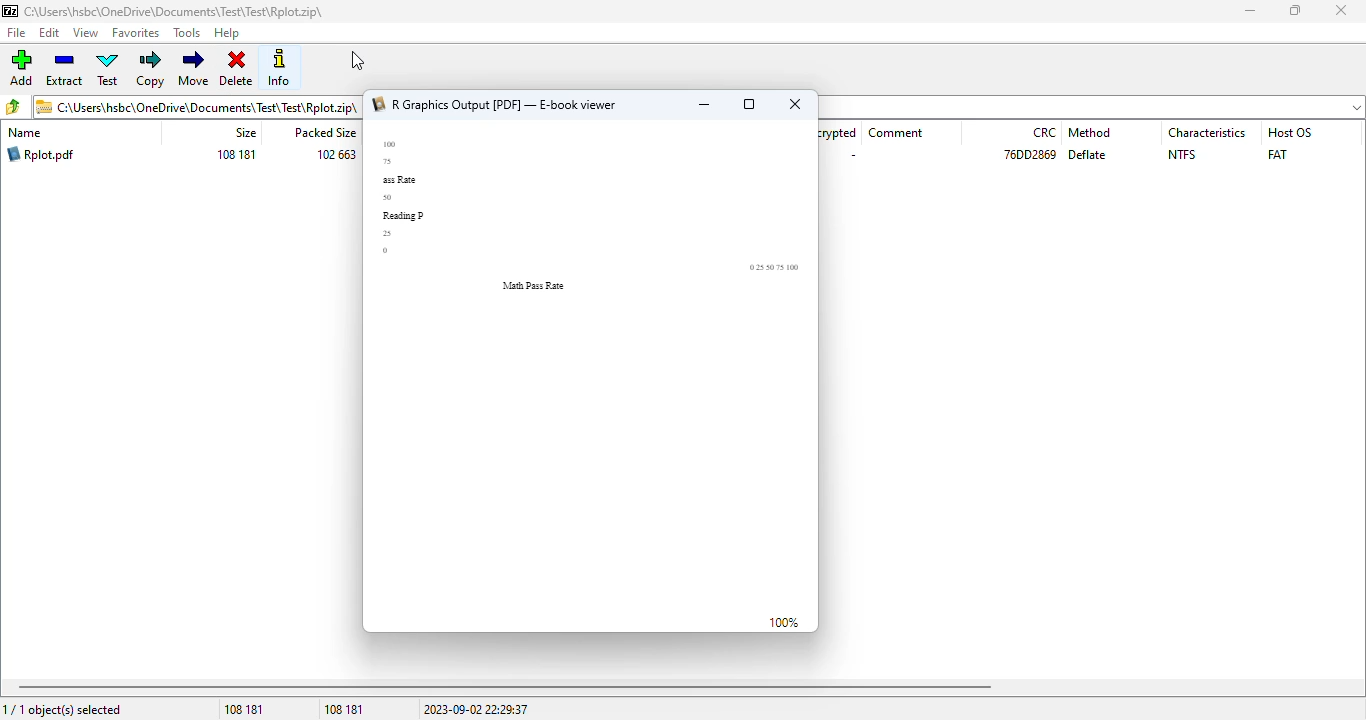 This screenshot has height=720, width=1366. I want to click on horizontal scroll bar, so click(505, 687).